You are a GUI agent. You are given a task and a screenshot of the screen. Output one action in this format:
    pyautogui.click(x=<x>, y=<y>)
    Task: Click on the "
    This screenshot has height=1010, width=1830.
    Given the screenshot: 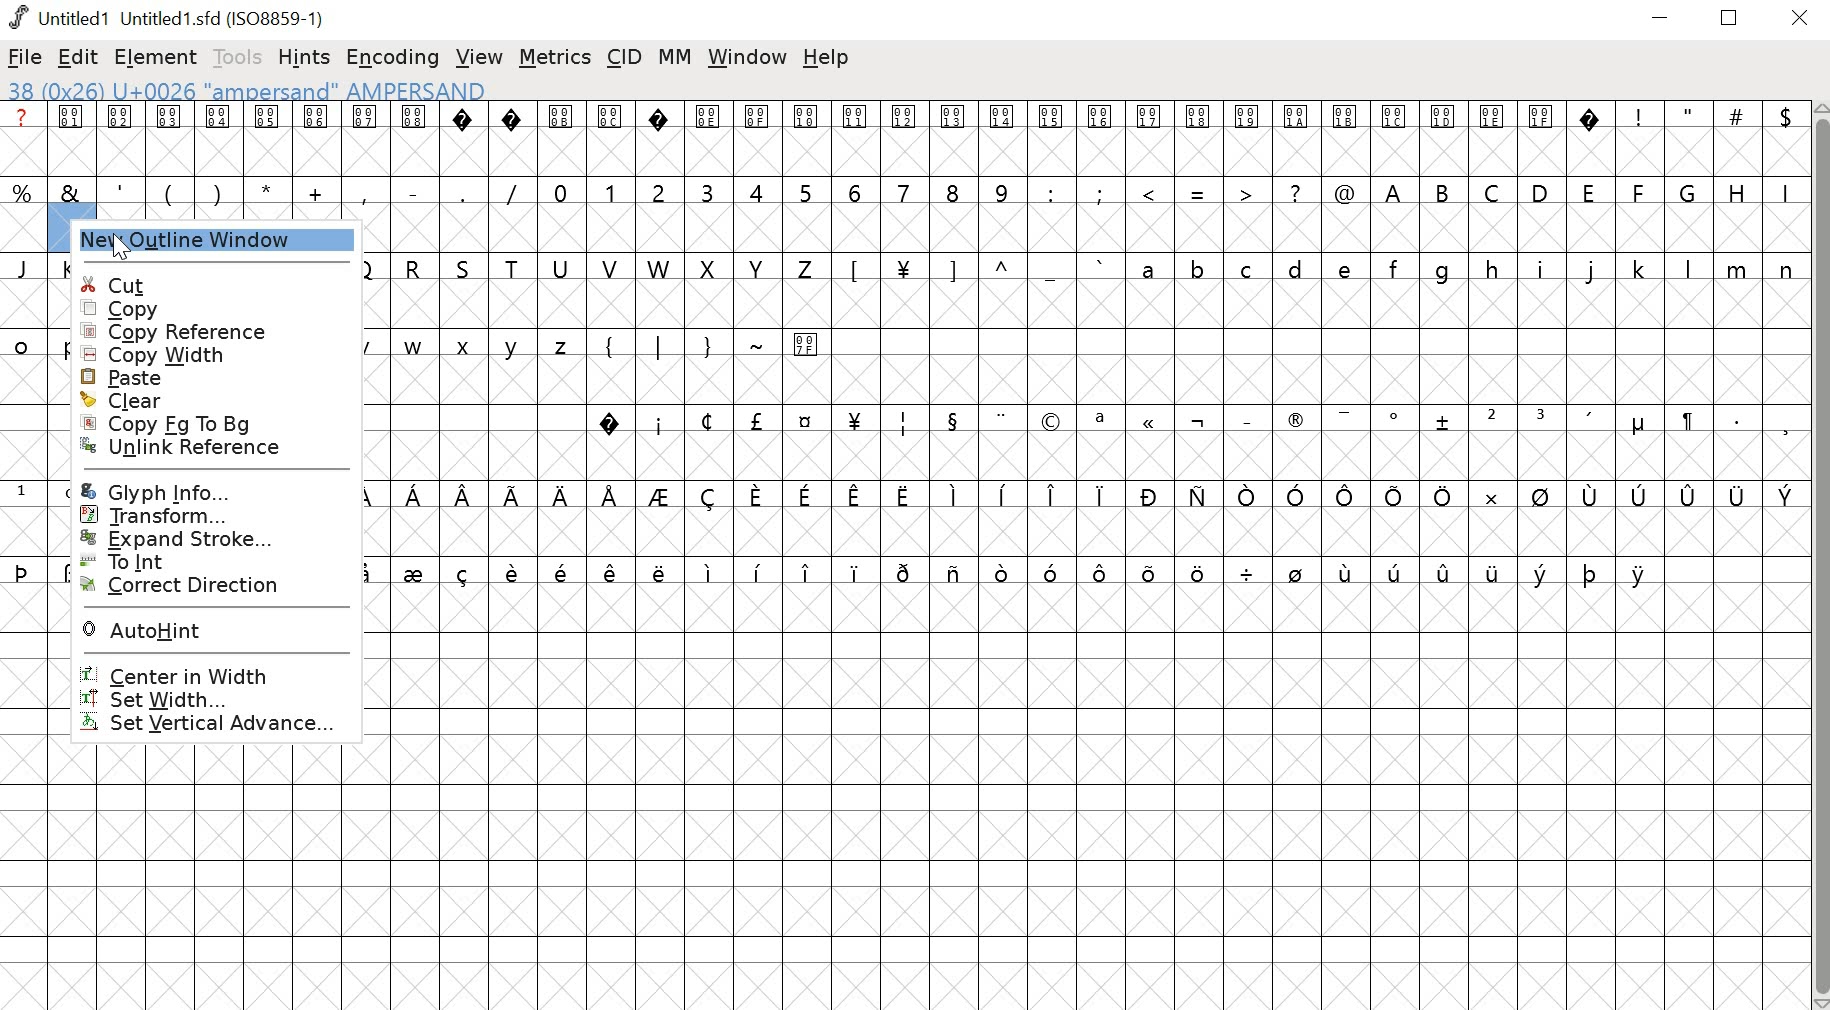 What is the action you would take?
    pyautogui.click(x=1689, y=141)
    